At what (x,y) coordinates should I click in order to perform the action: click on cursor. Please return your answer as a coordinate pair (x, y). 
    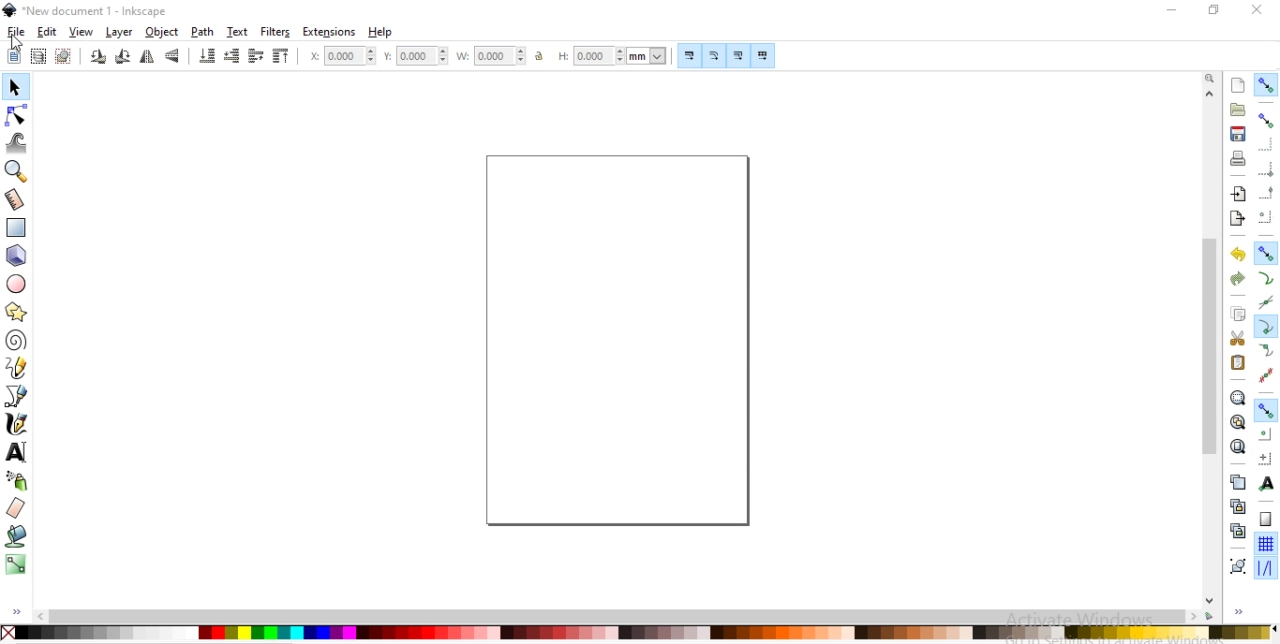
    Looking at the image, I should click on (18, 41).